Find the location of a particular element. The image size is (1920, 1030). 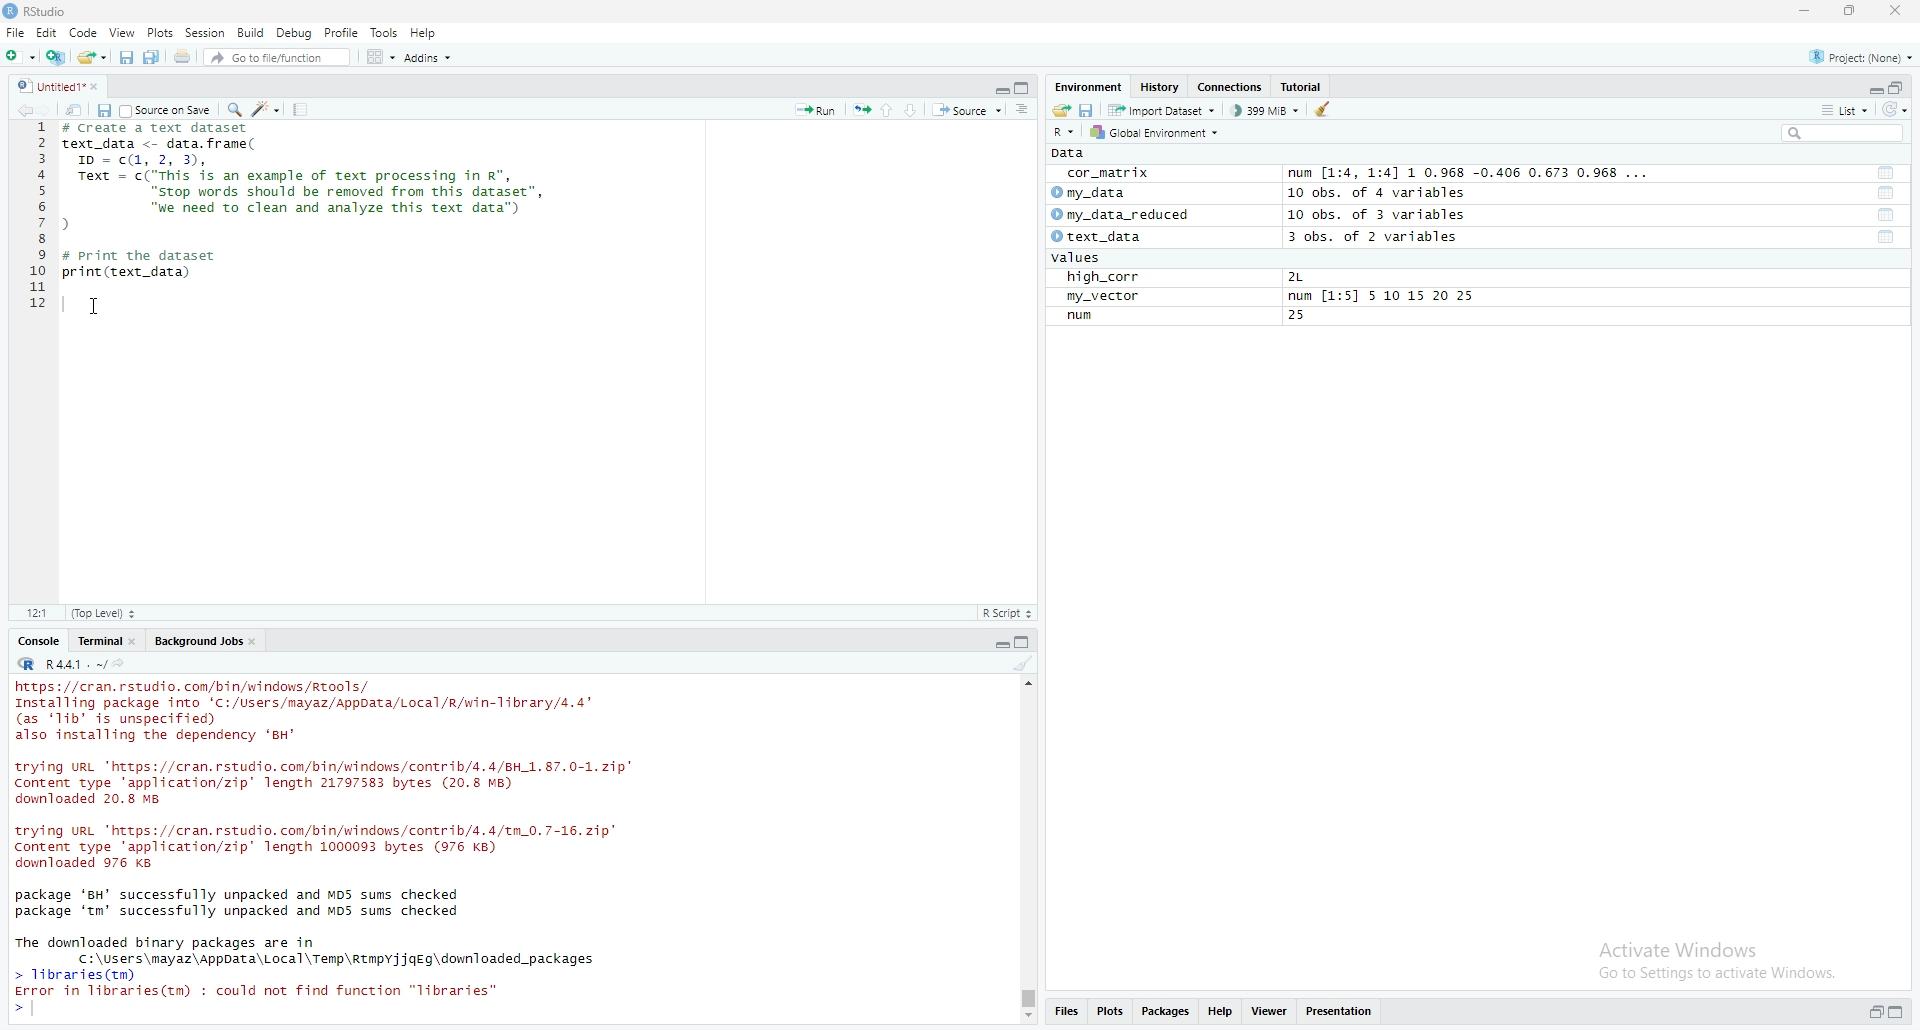

save all open documents is located at coordinates (157, 58).